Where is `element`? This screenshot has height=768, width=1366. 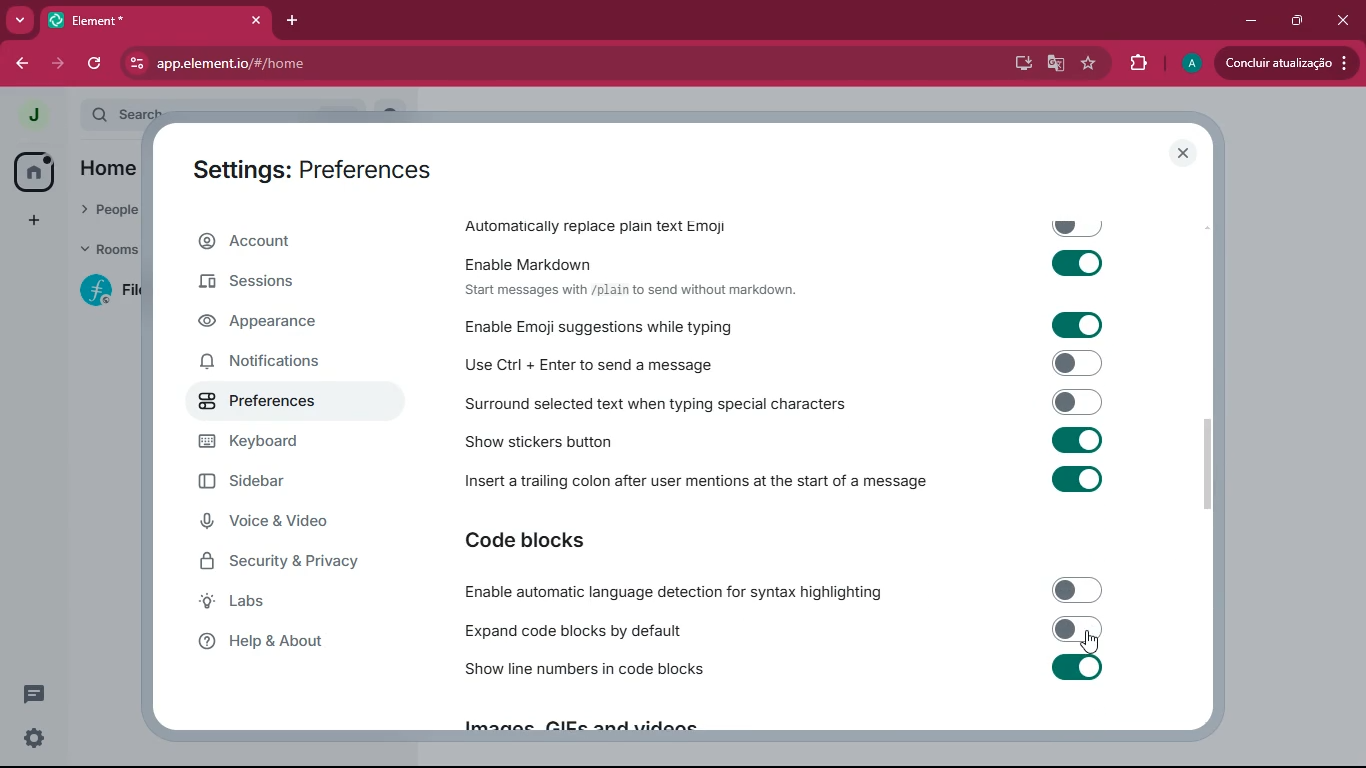
element is located at coordinates (155, 18).